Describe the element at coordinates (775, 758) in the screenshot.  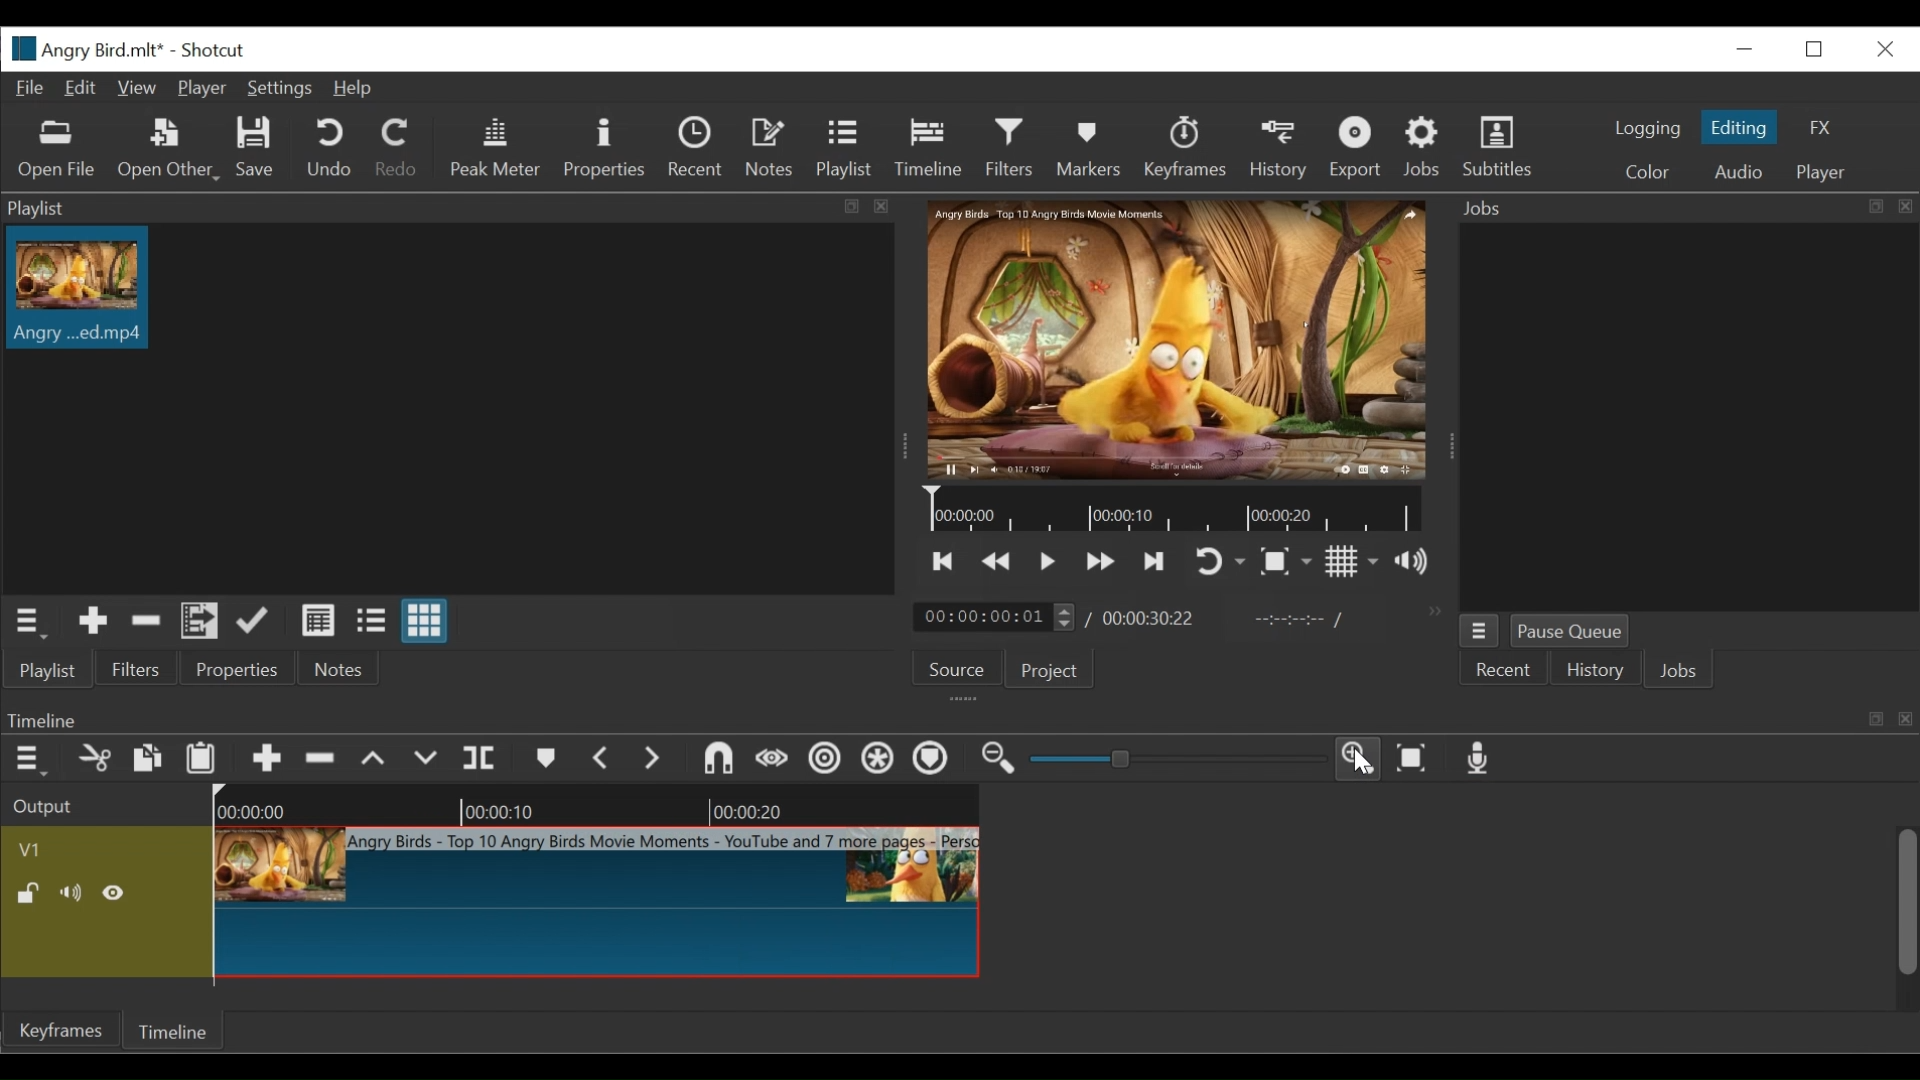
I see `Scrub while dragging` at that location.